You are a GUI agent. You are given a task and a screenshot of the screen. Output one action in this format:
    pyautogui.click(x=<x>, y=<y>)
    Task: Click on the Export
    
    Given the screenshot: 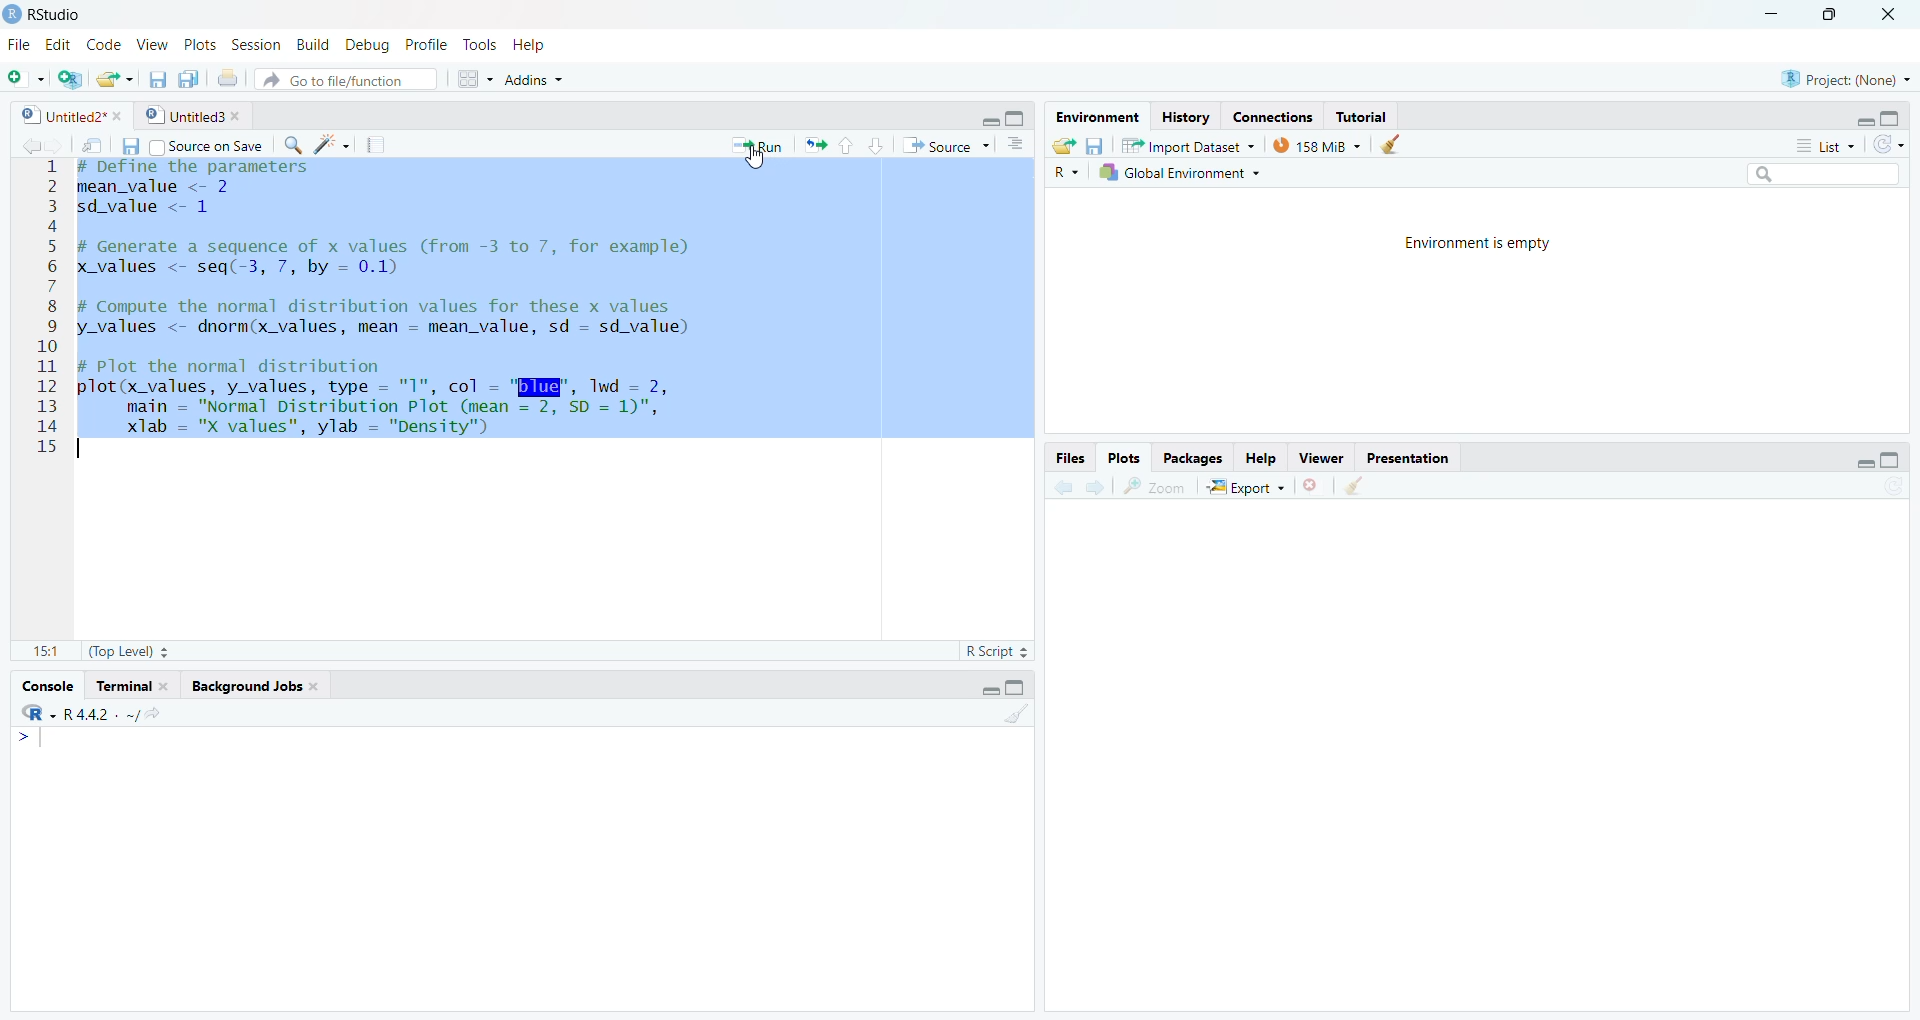 What is the action you would take?
    pyautogui.click(x=1249, y=484)
    